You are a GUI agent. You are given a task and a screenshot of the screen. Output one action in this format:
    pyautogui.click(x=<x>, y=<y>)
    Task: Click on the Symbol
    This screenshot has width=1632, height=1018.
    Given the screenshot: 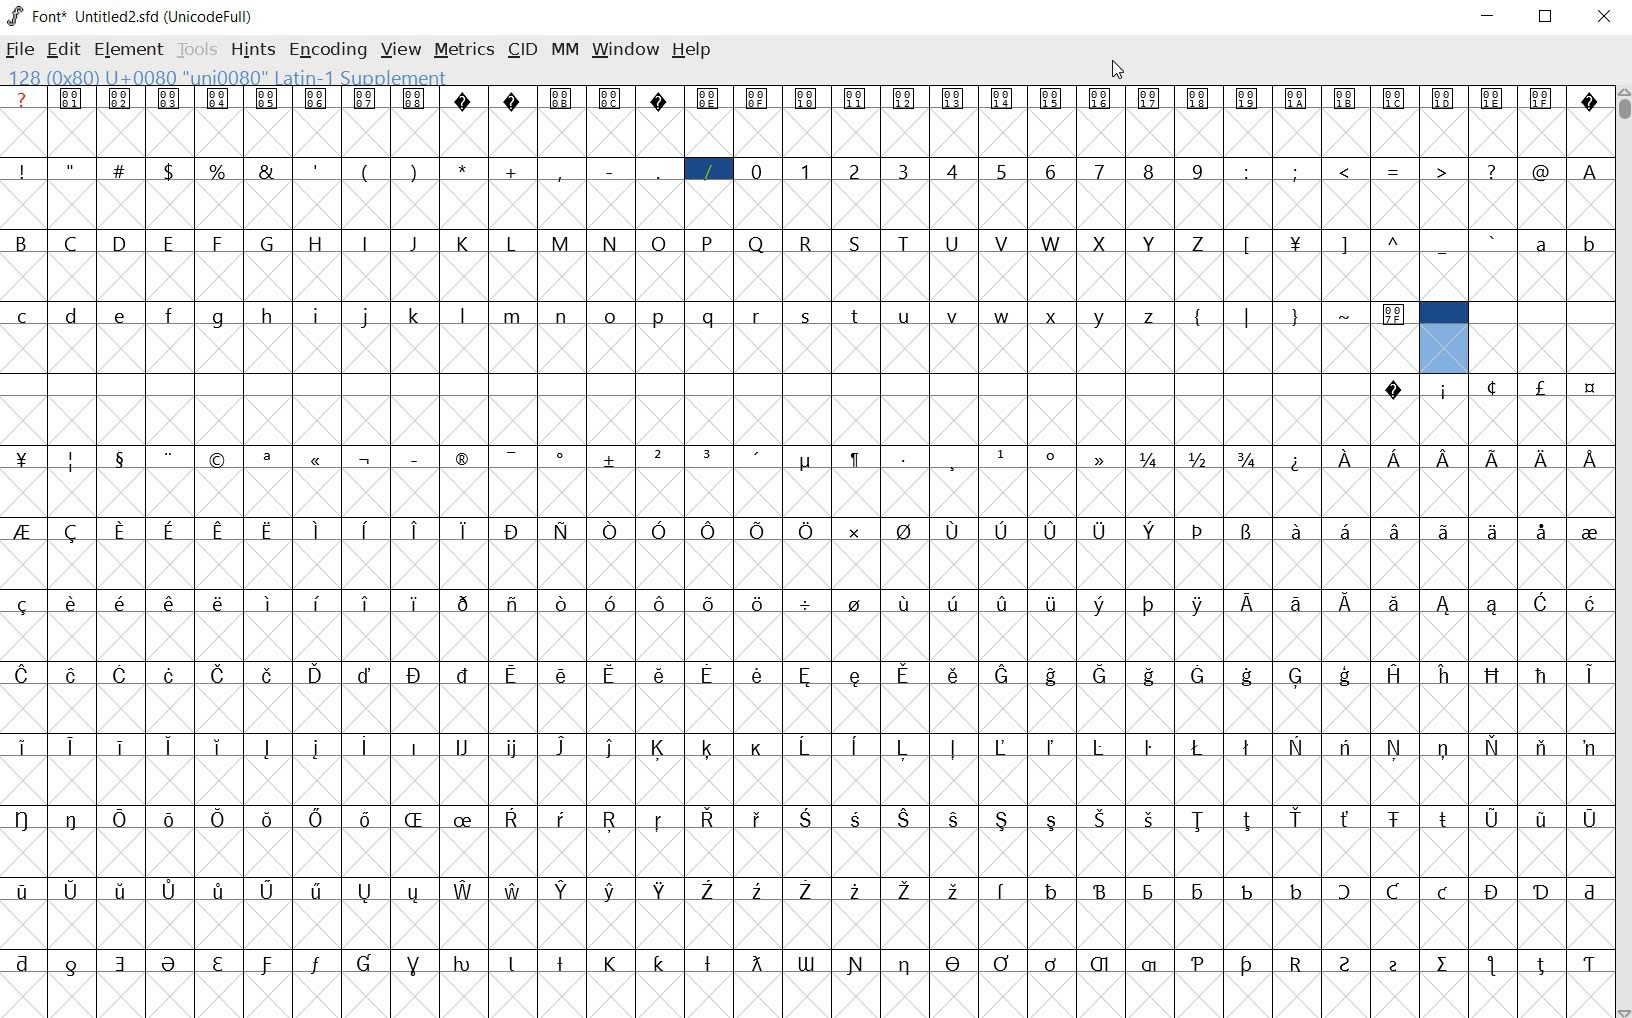 What is the action you would take?
    pyautogui.click(x=74, y=961)
    